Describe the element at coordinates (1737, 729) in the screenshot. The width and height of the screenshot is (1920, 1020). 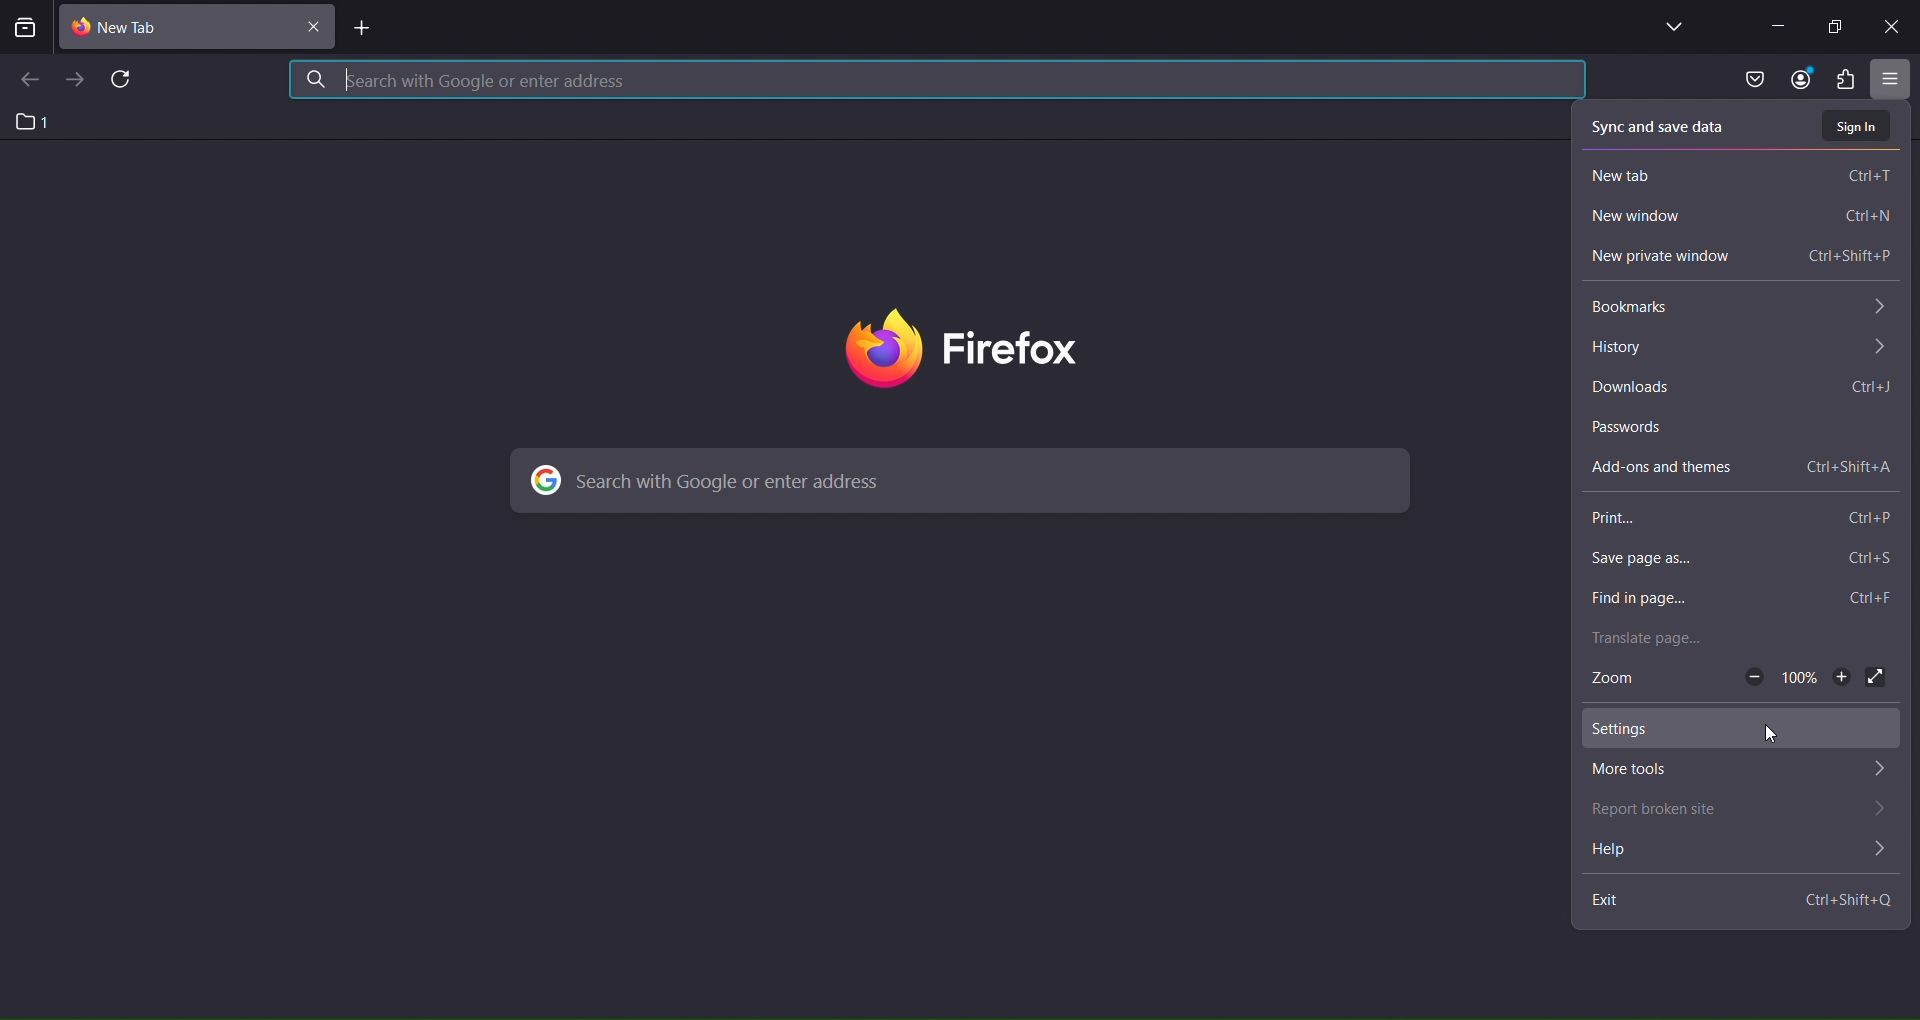
I see `settings` at that location.